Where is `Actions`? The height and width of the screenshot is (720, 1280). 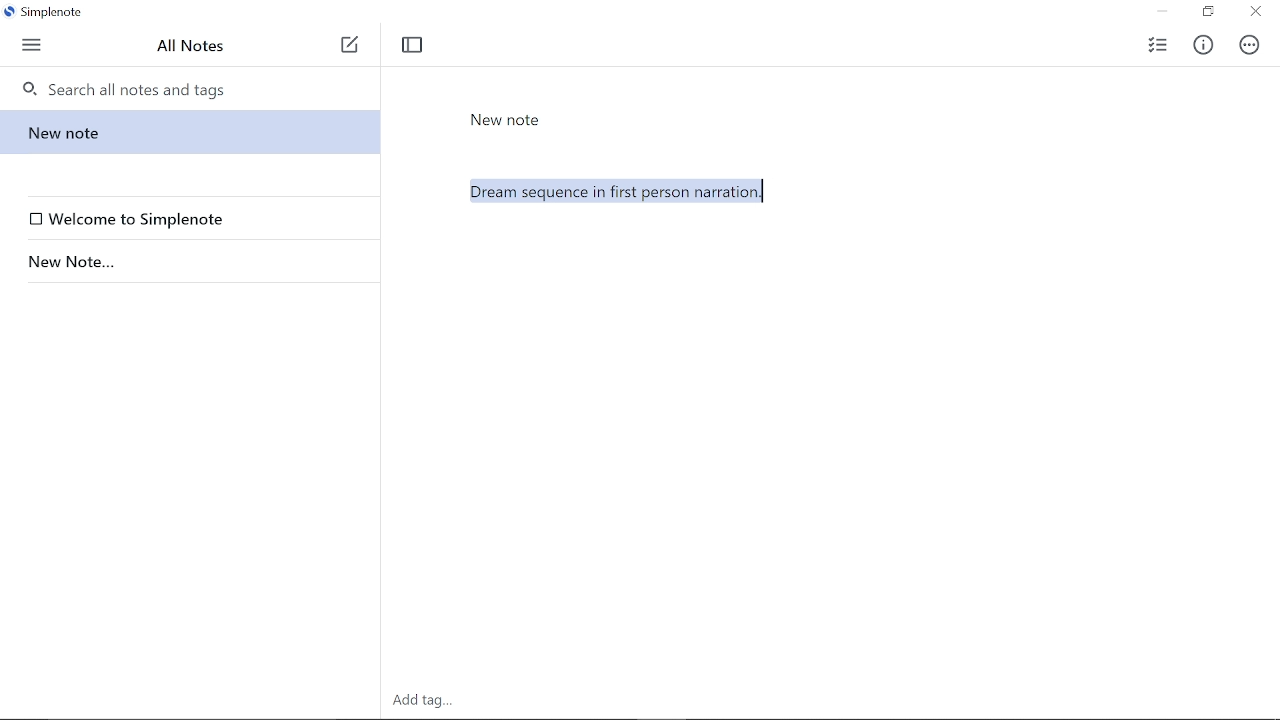
Actions is located at coordinates (1250, 45).